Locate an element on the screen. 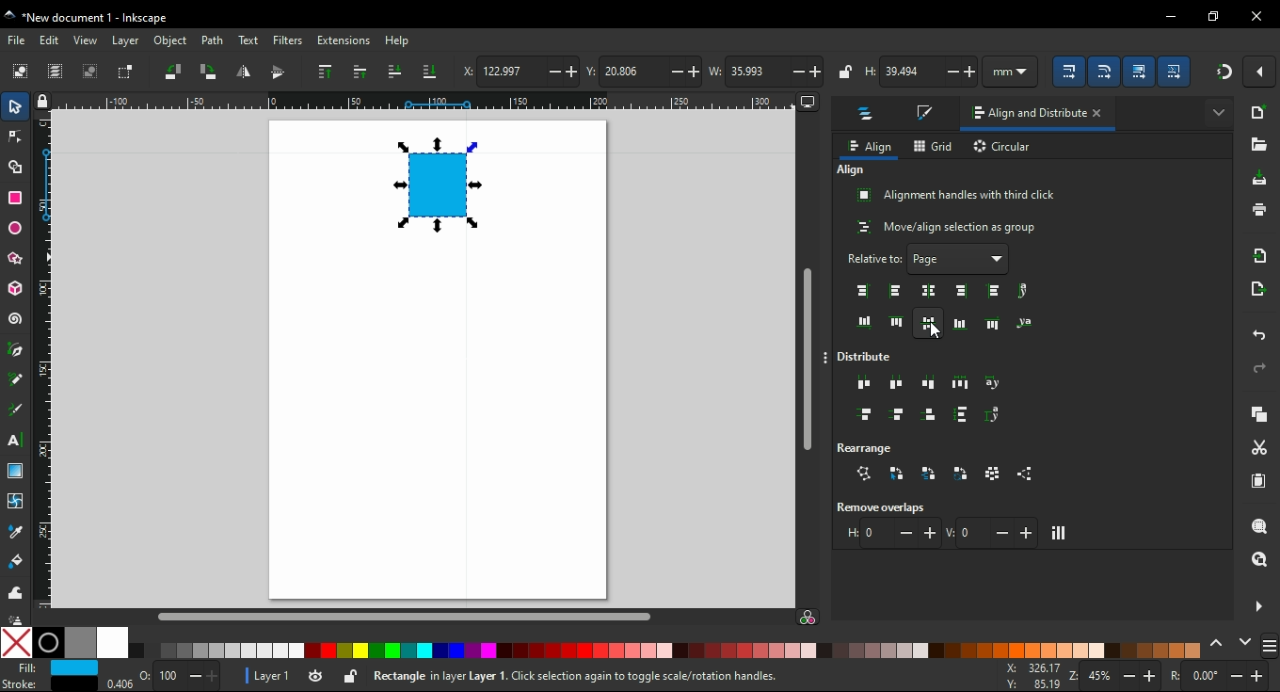 Image resolution: width=1280 pixels, height=692 pixels. stroke color is located at coordinates (46, 683).